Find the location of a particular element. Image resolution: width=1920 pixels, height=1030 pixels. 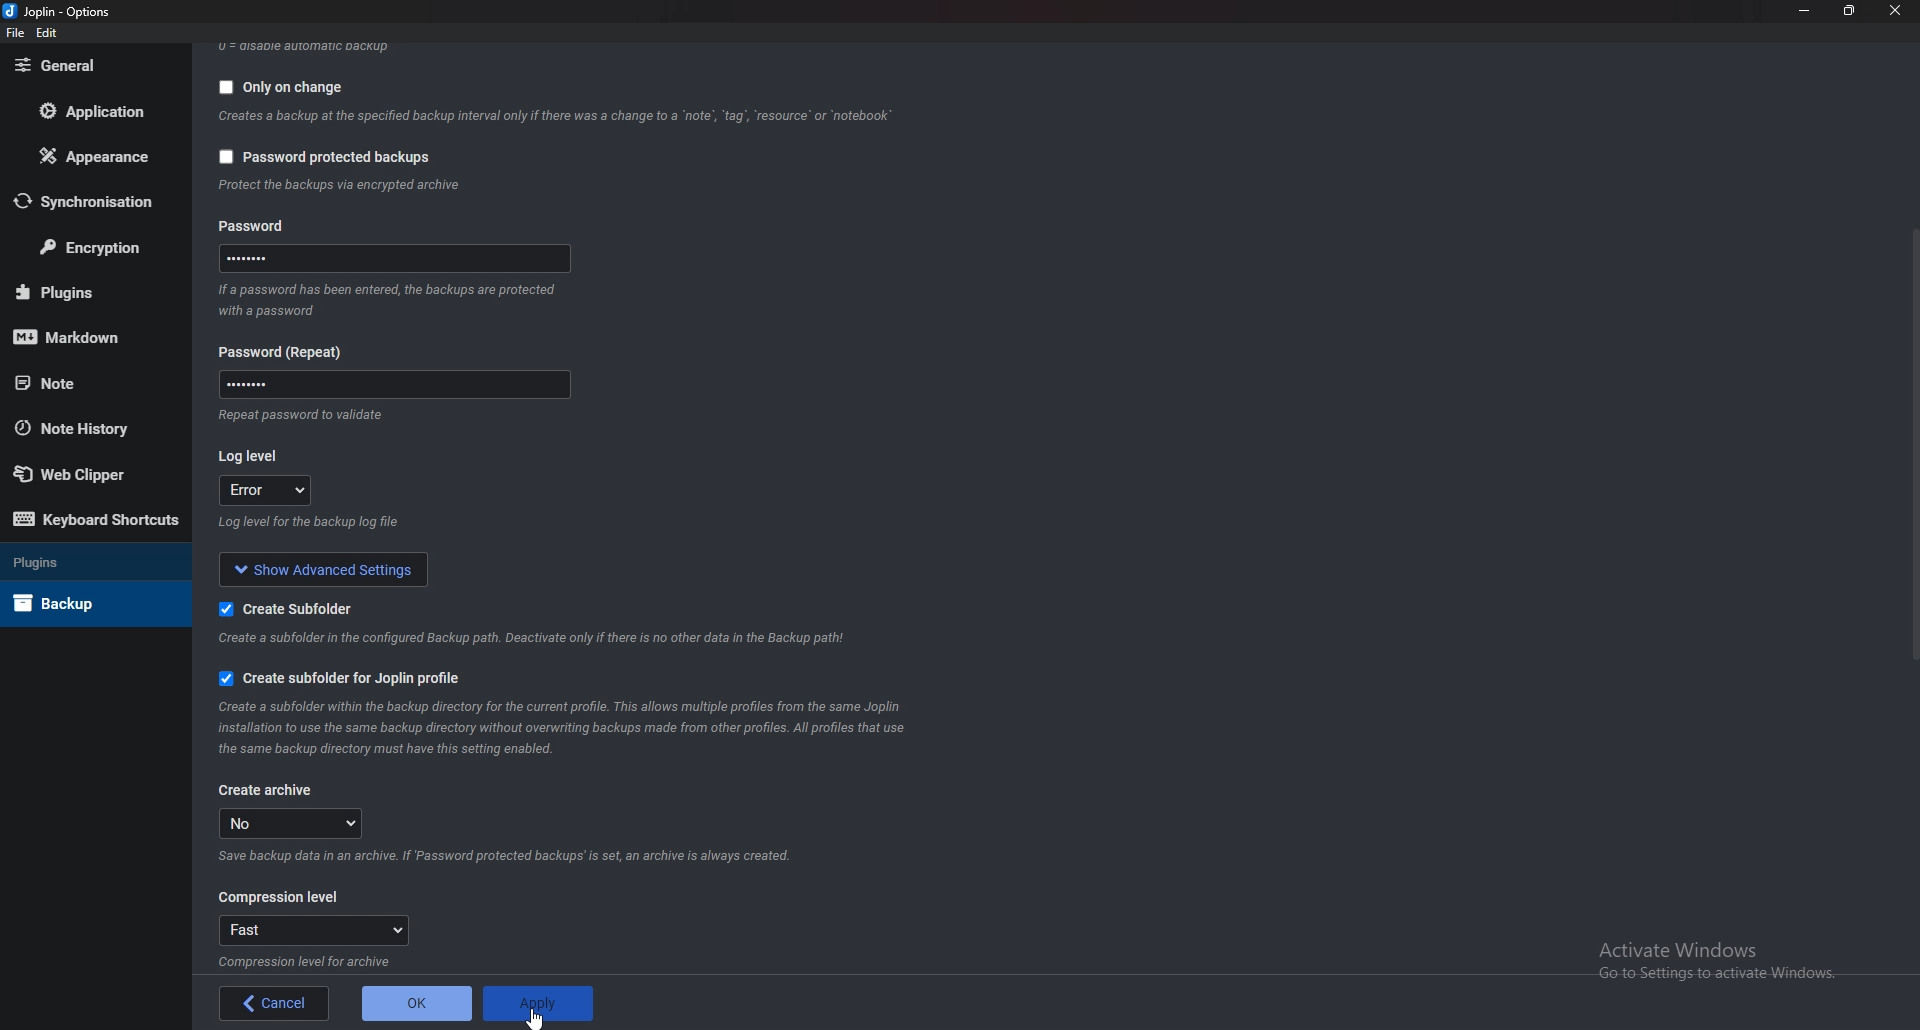

General is located at coordinates (88, 66).